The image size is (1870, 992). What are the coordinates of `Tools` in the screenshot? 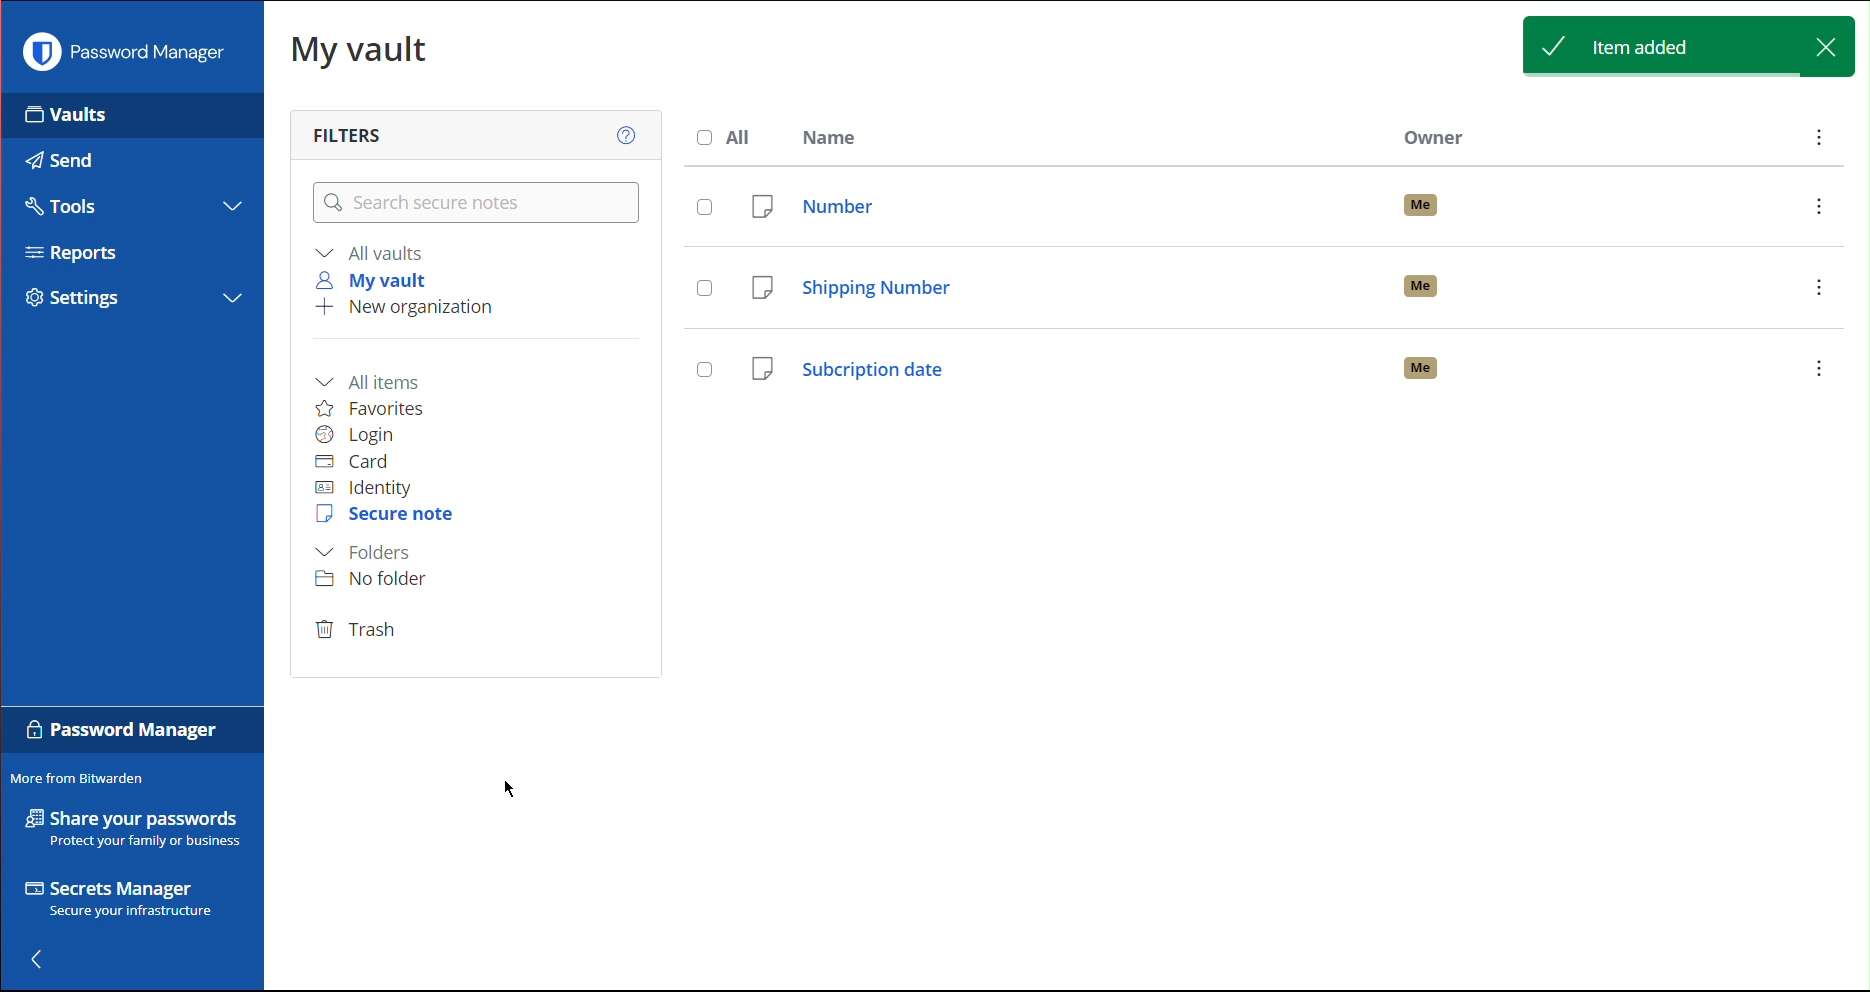 It's located at (68, 207).